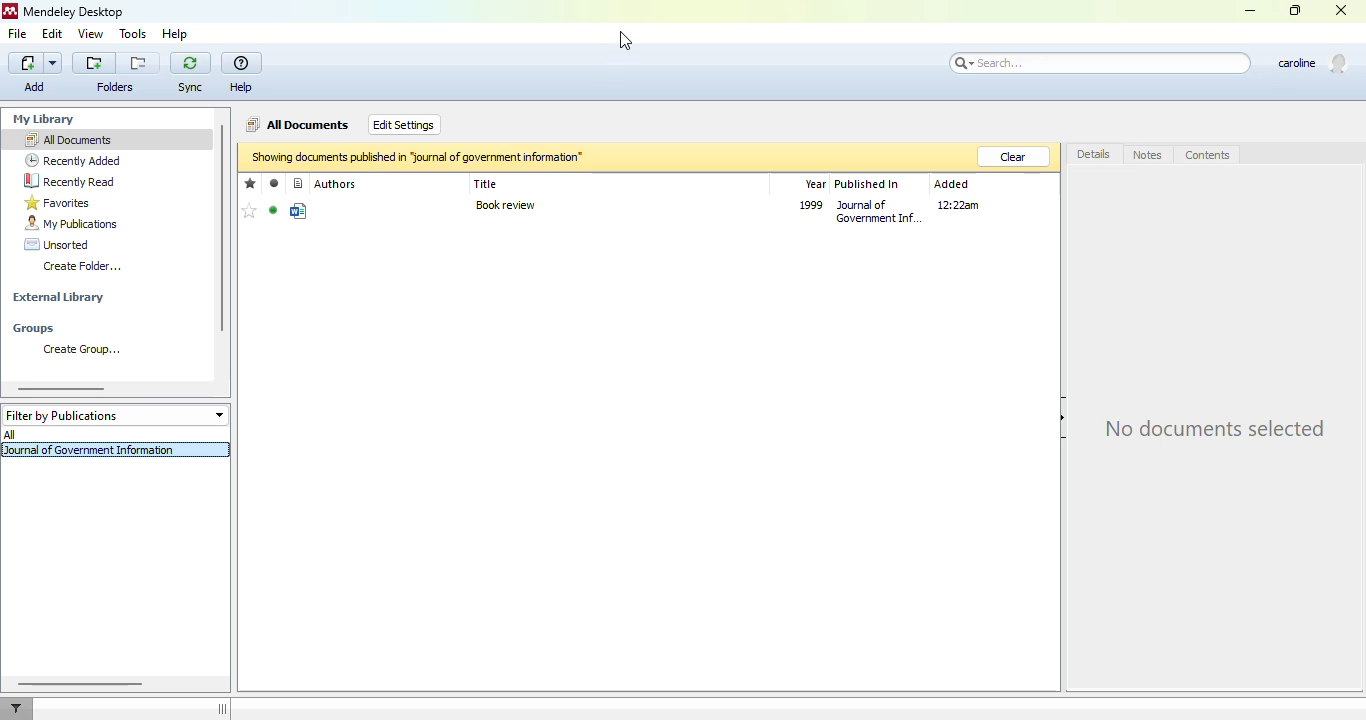  Describe the element at coordinates (77, 349) in the screenshot. I see `create group` at that location.